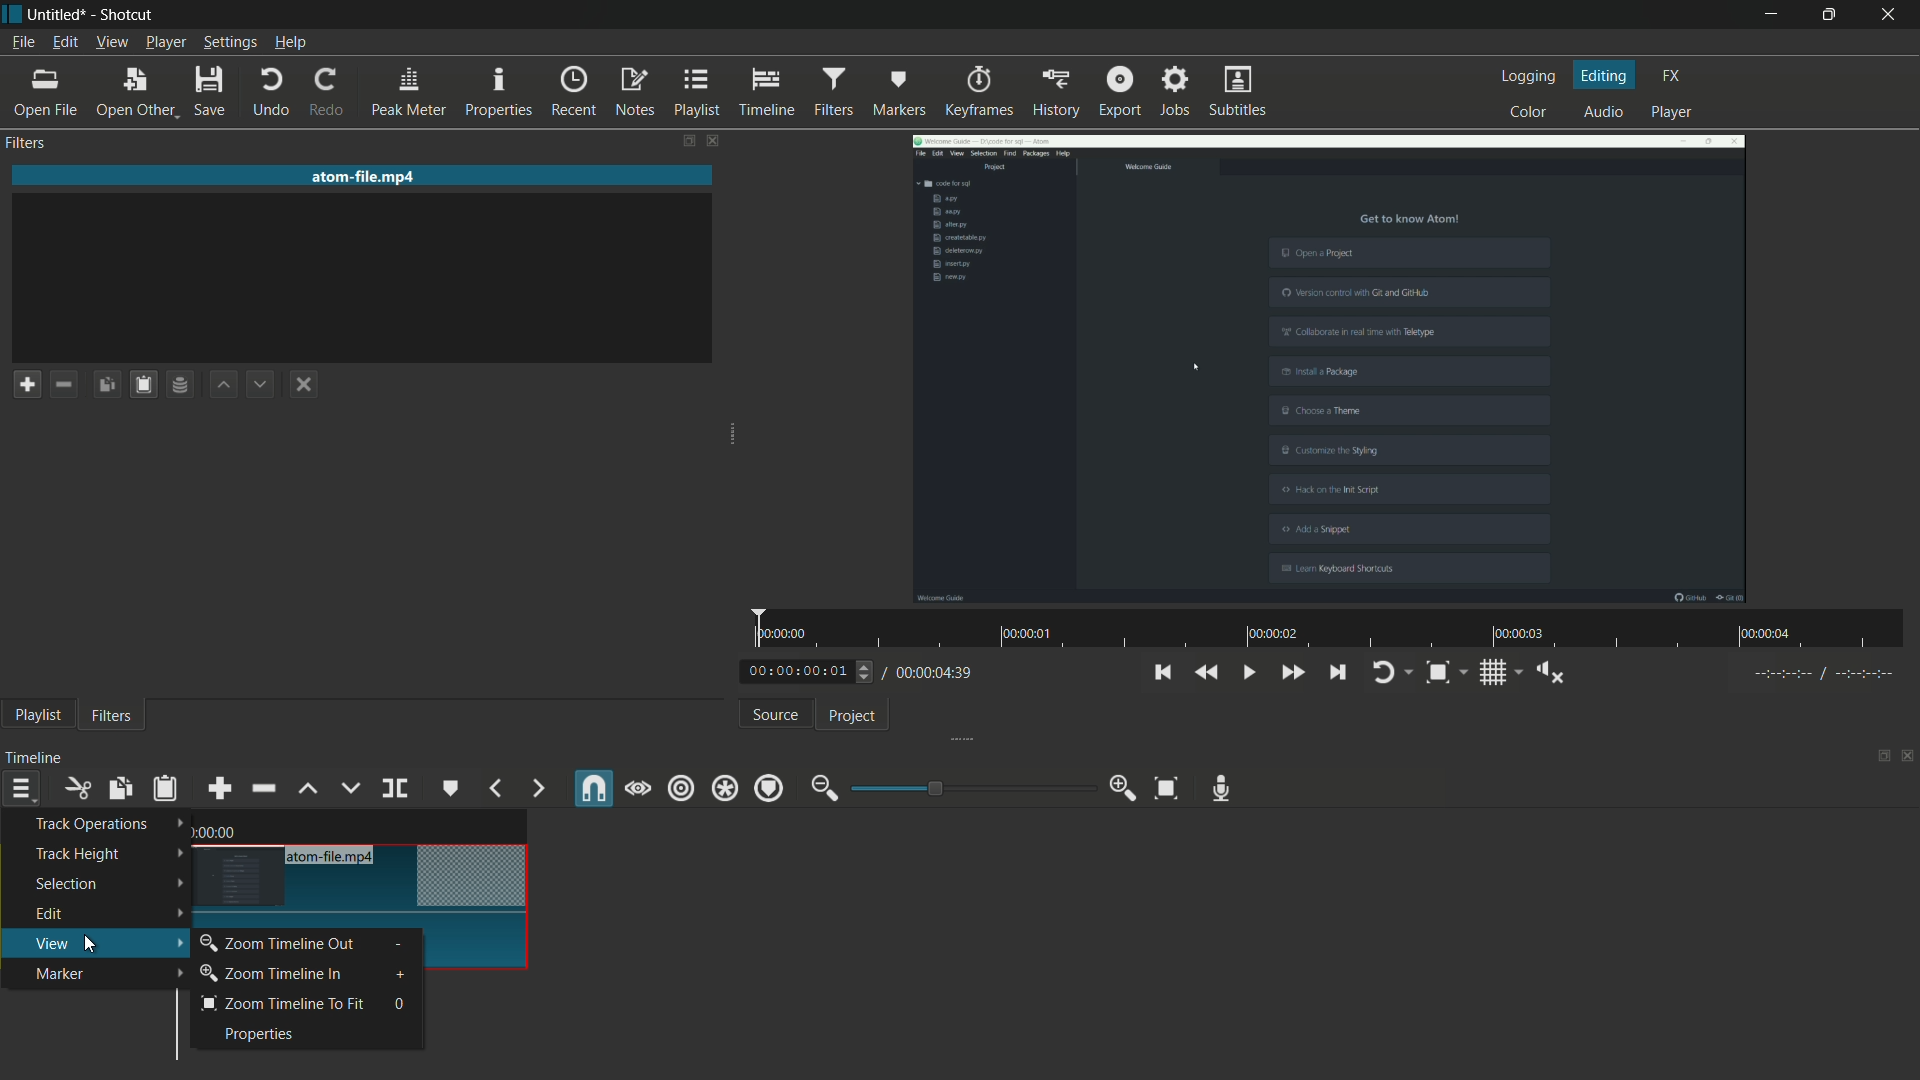  I want to click on toggle grid, so click(1491, 673).